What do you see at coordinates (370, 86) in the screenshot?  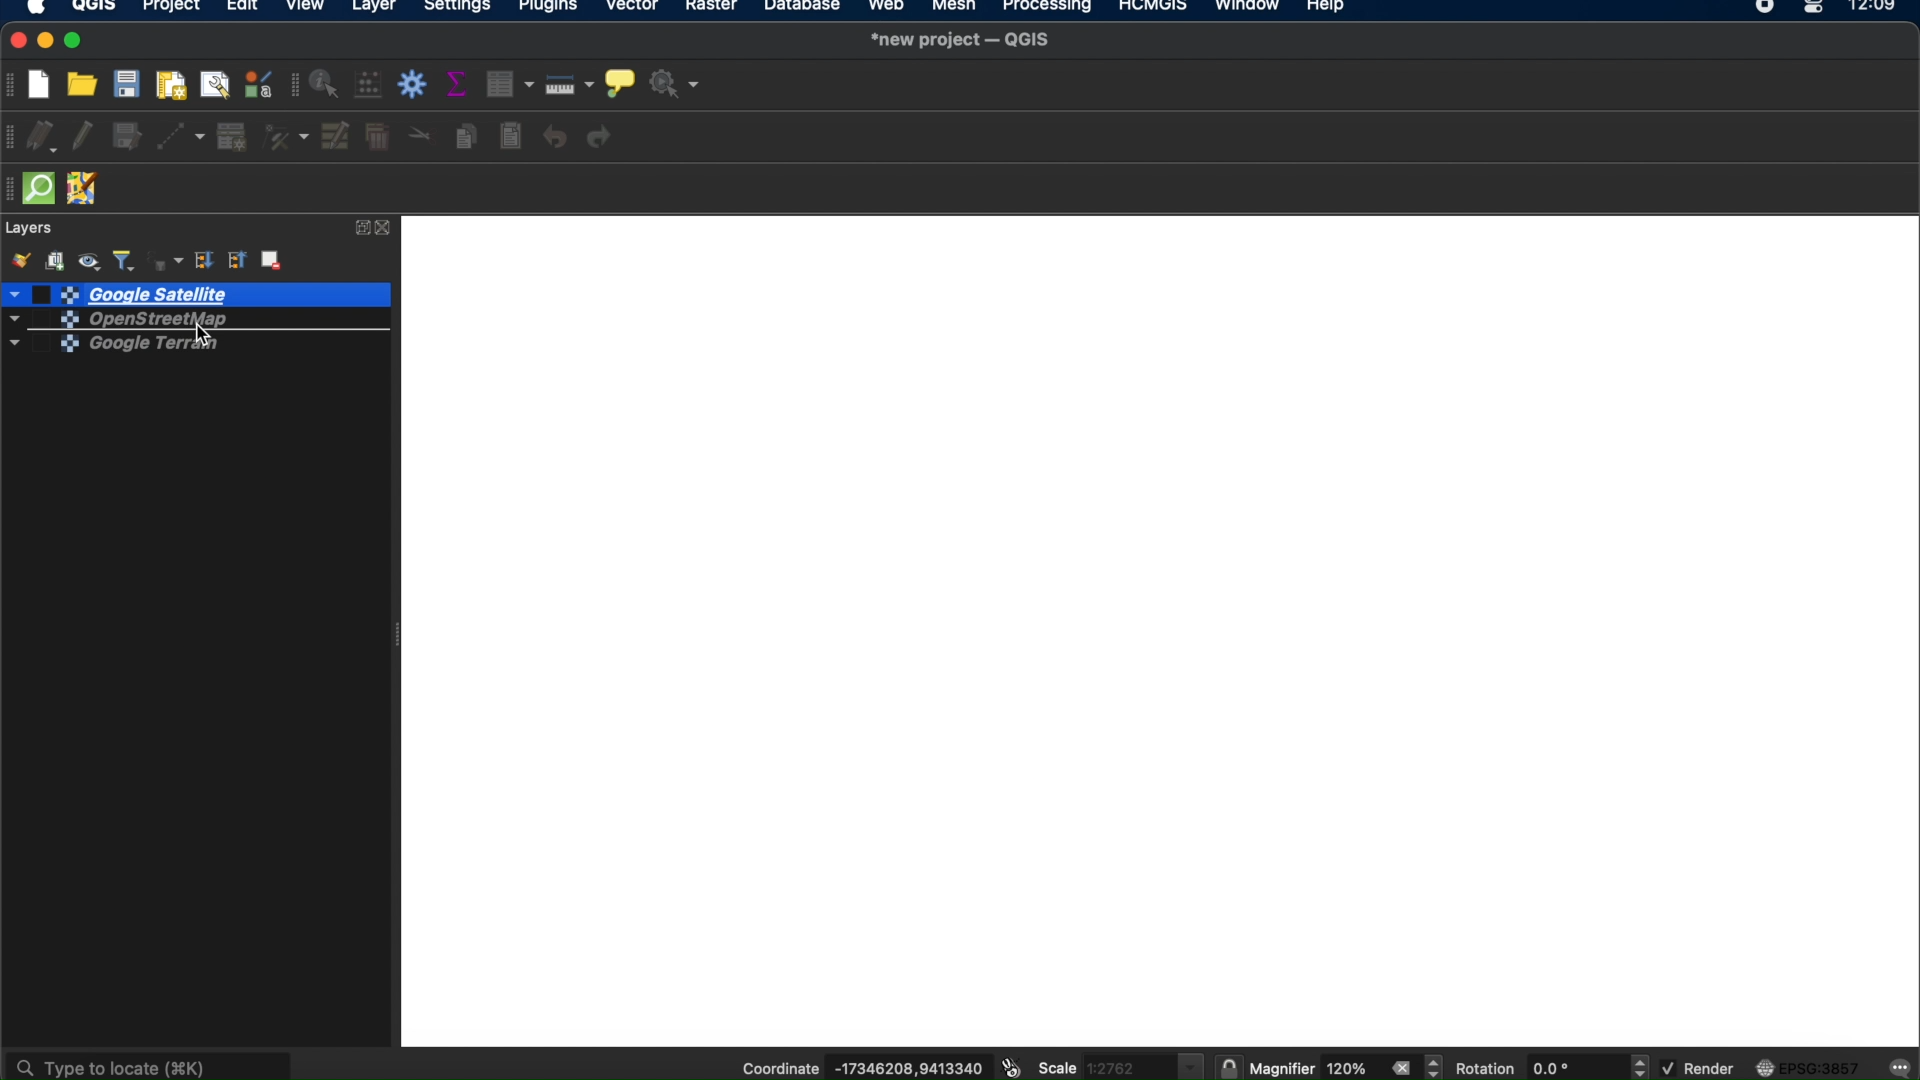 I see `open field calculator` at bounding box center [370, 86].